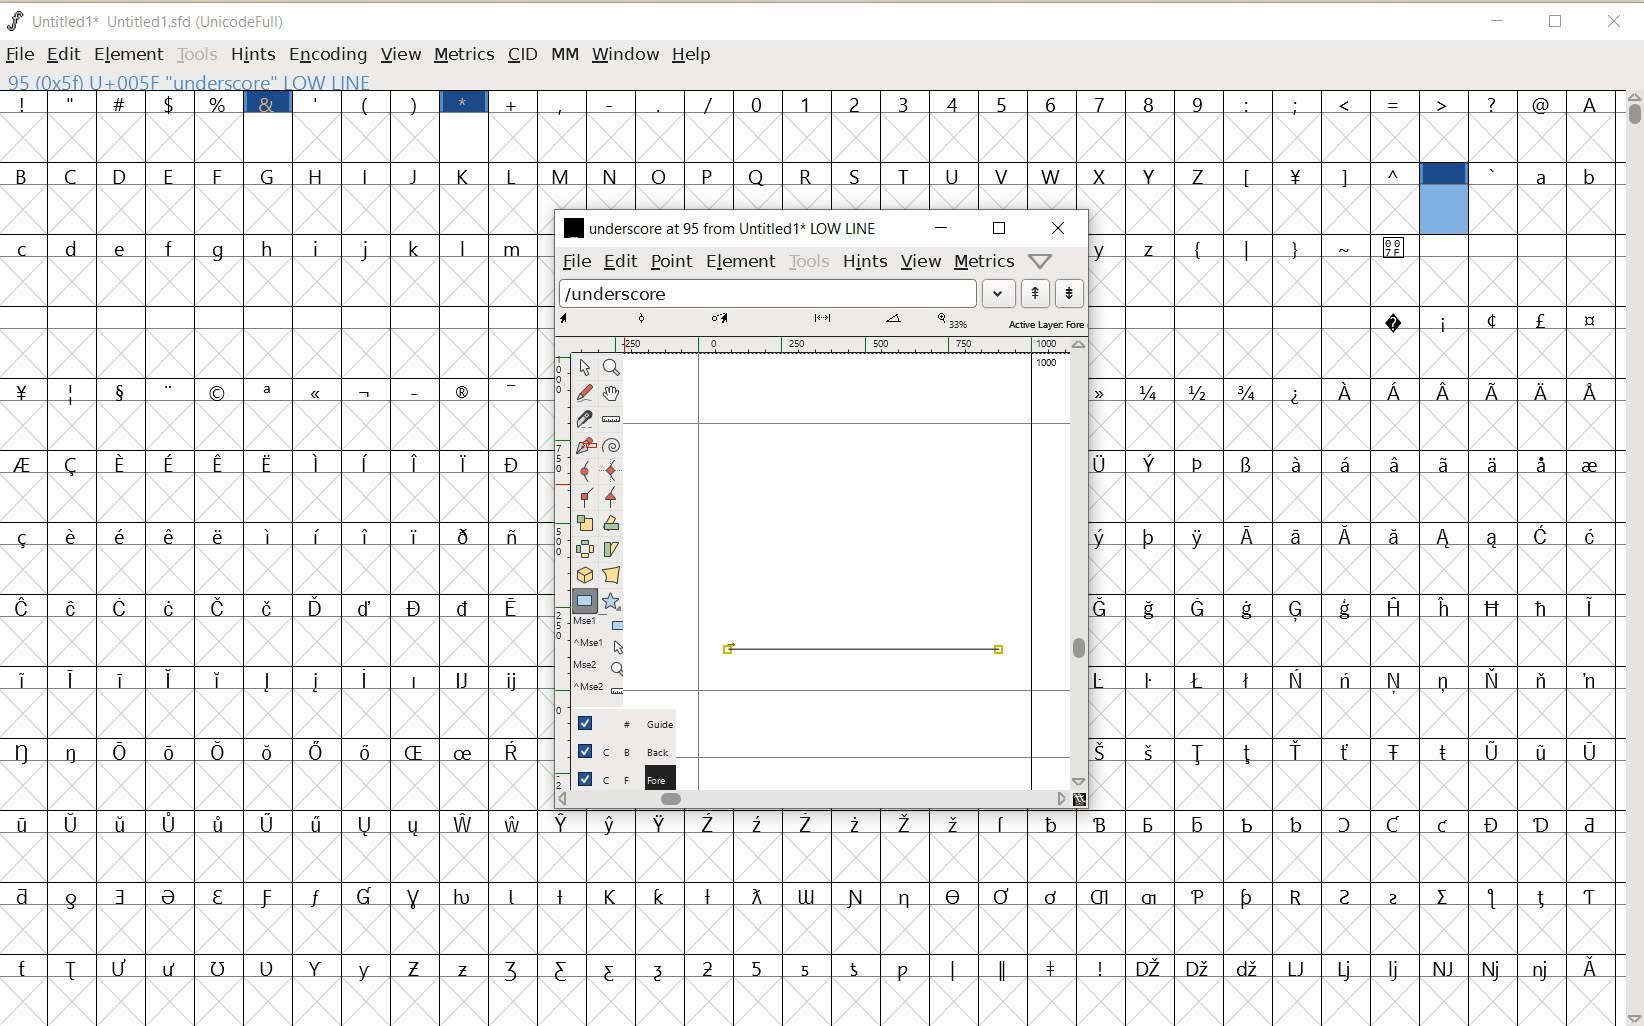 The width and height of the screenshot is (1644, 1026). I want to click on cursor events on the opened outline window, so click(599, 657).